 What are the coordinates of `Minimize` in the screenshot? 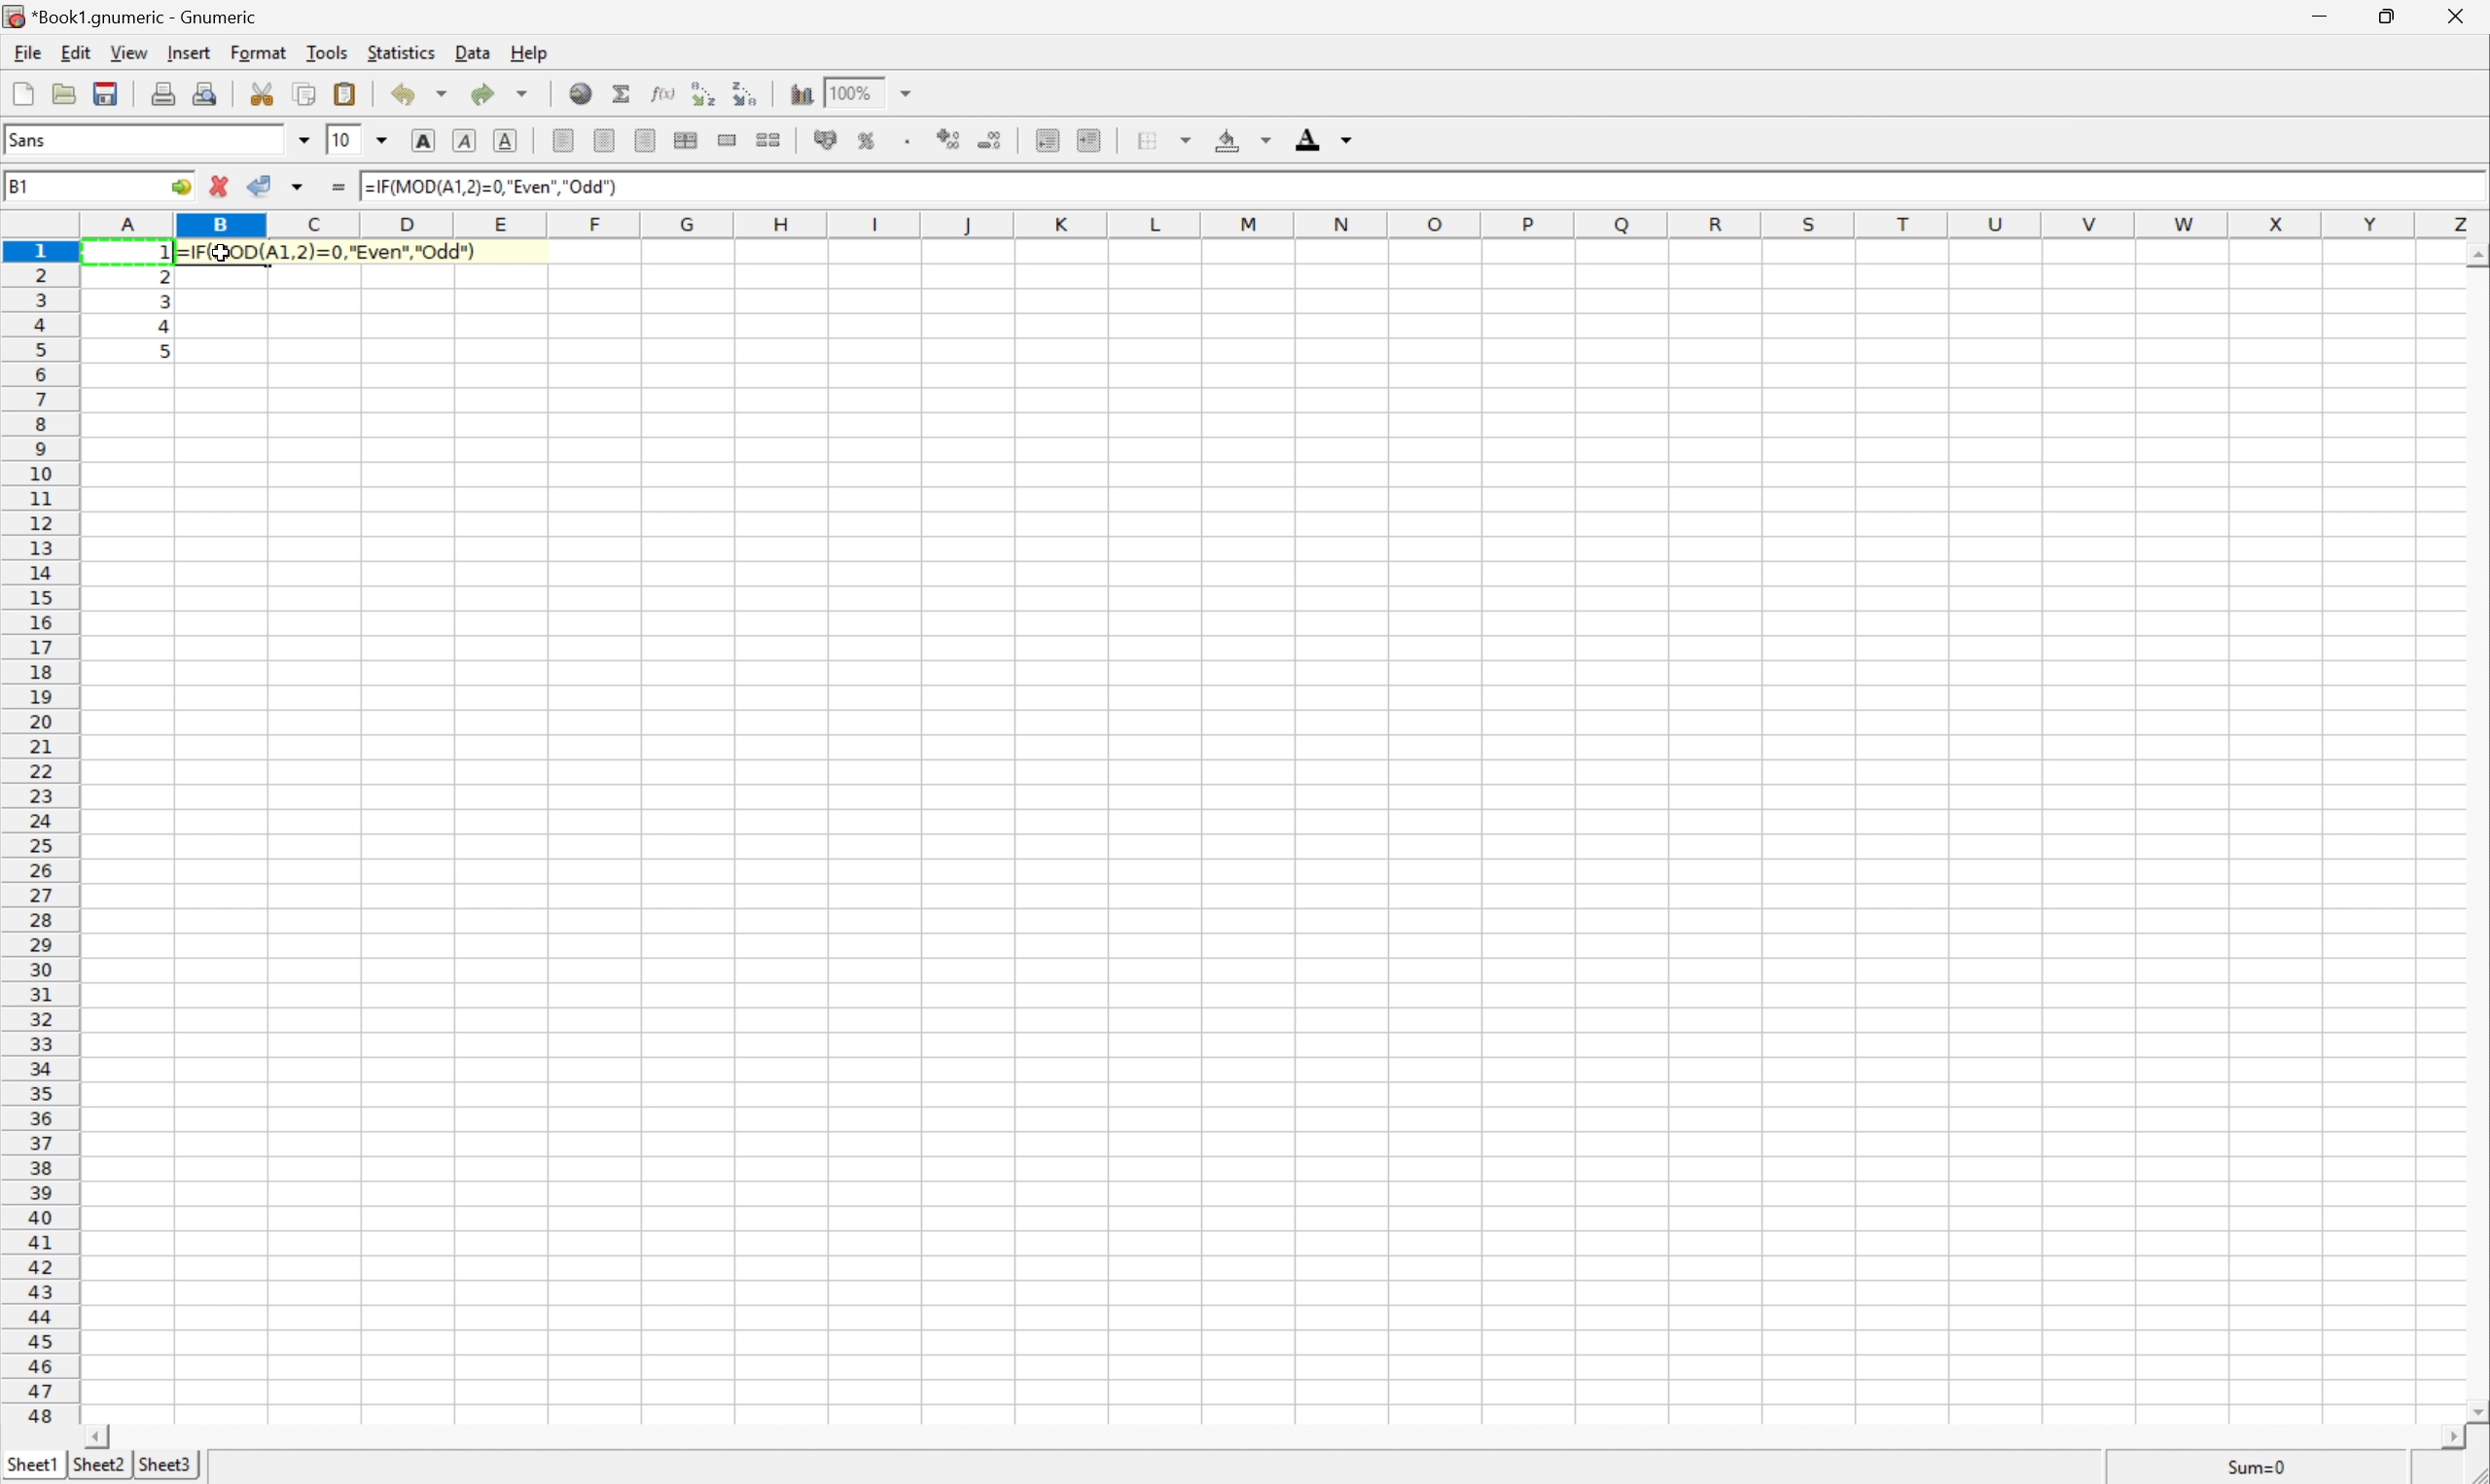 It's located at (2324, 15).